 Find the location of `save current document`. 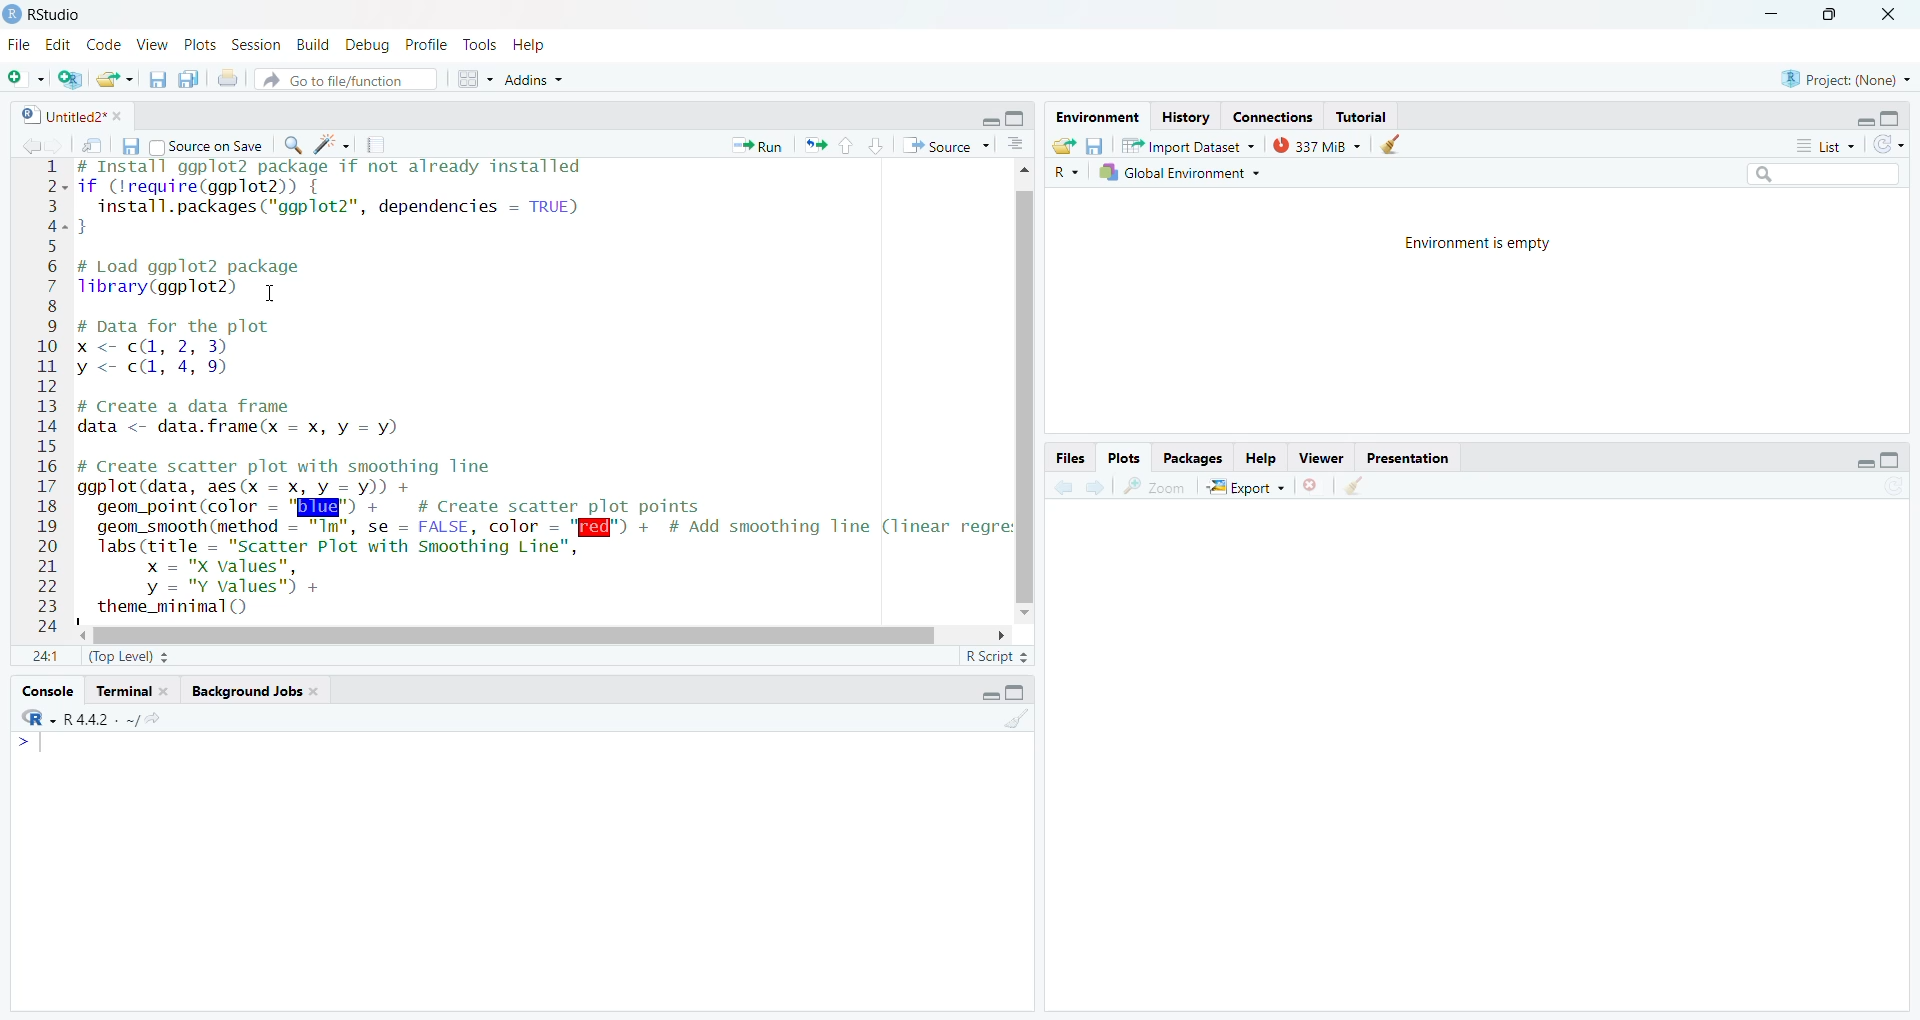

save current document is located at coordinates (157, 80).